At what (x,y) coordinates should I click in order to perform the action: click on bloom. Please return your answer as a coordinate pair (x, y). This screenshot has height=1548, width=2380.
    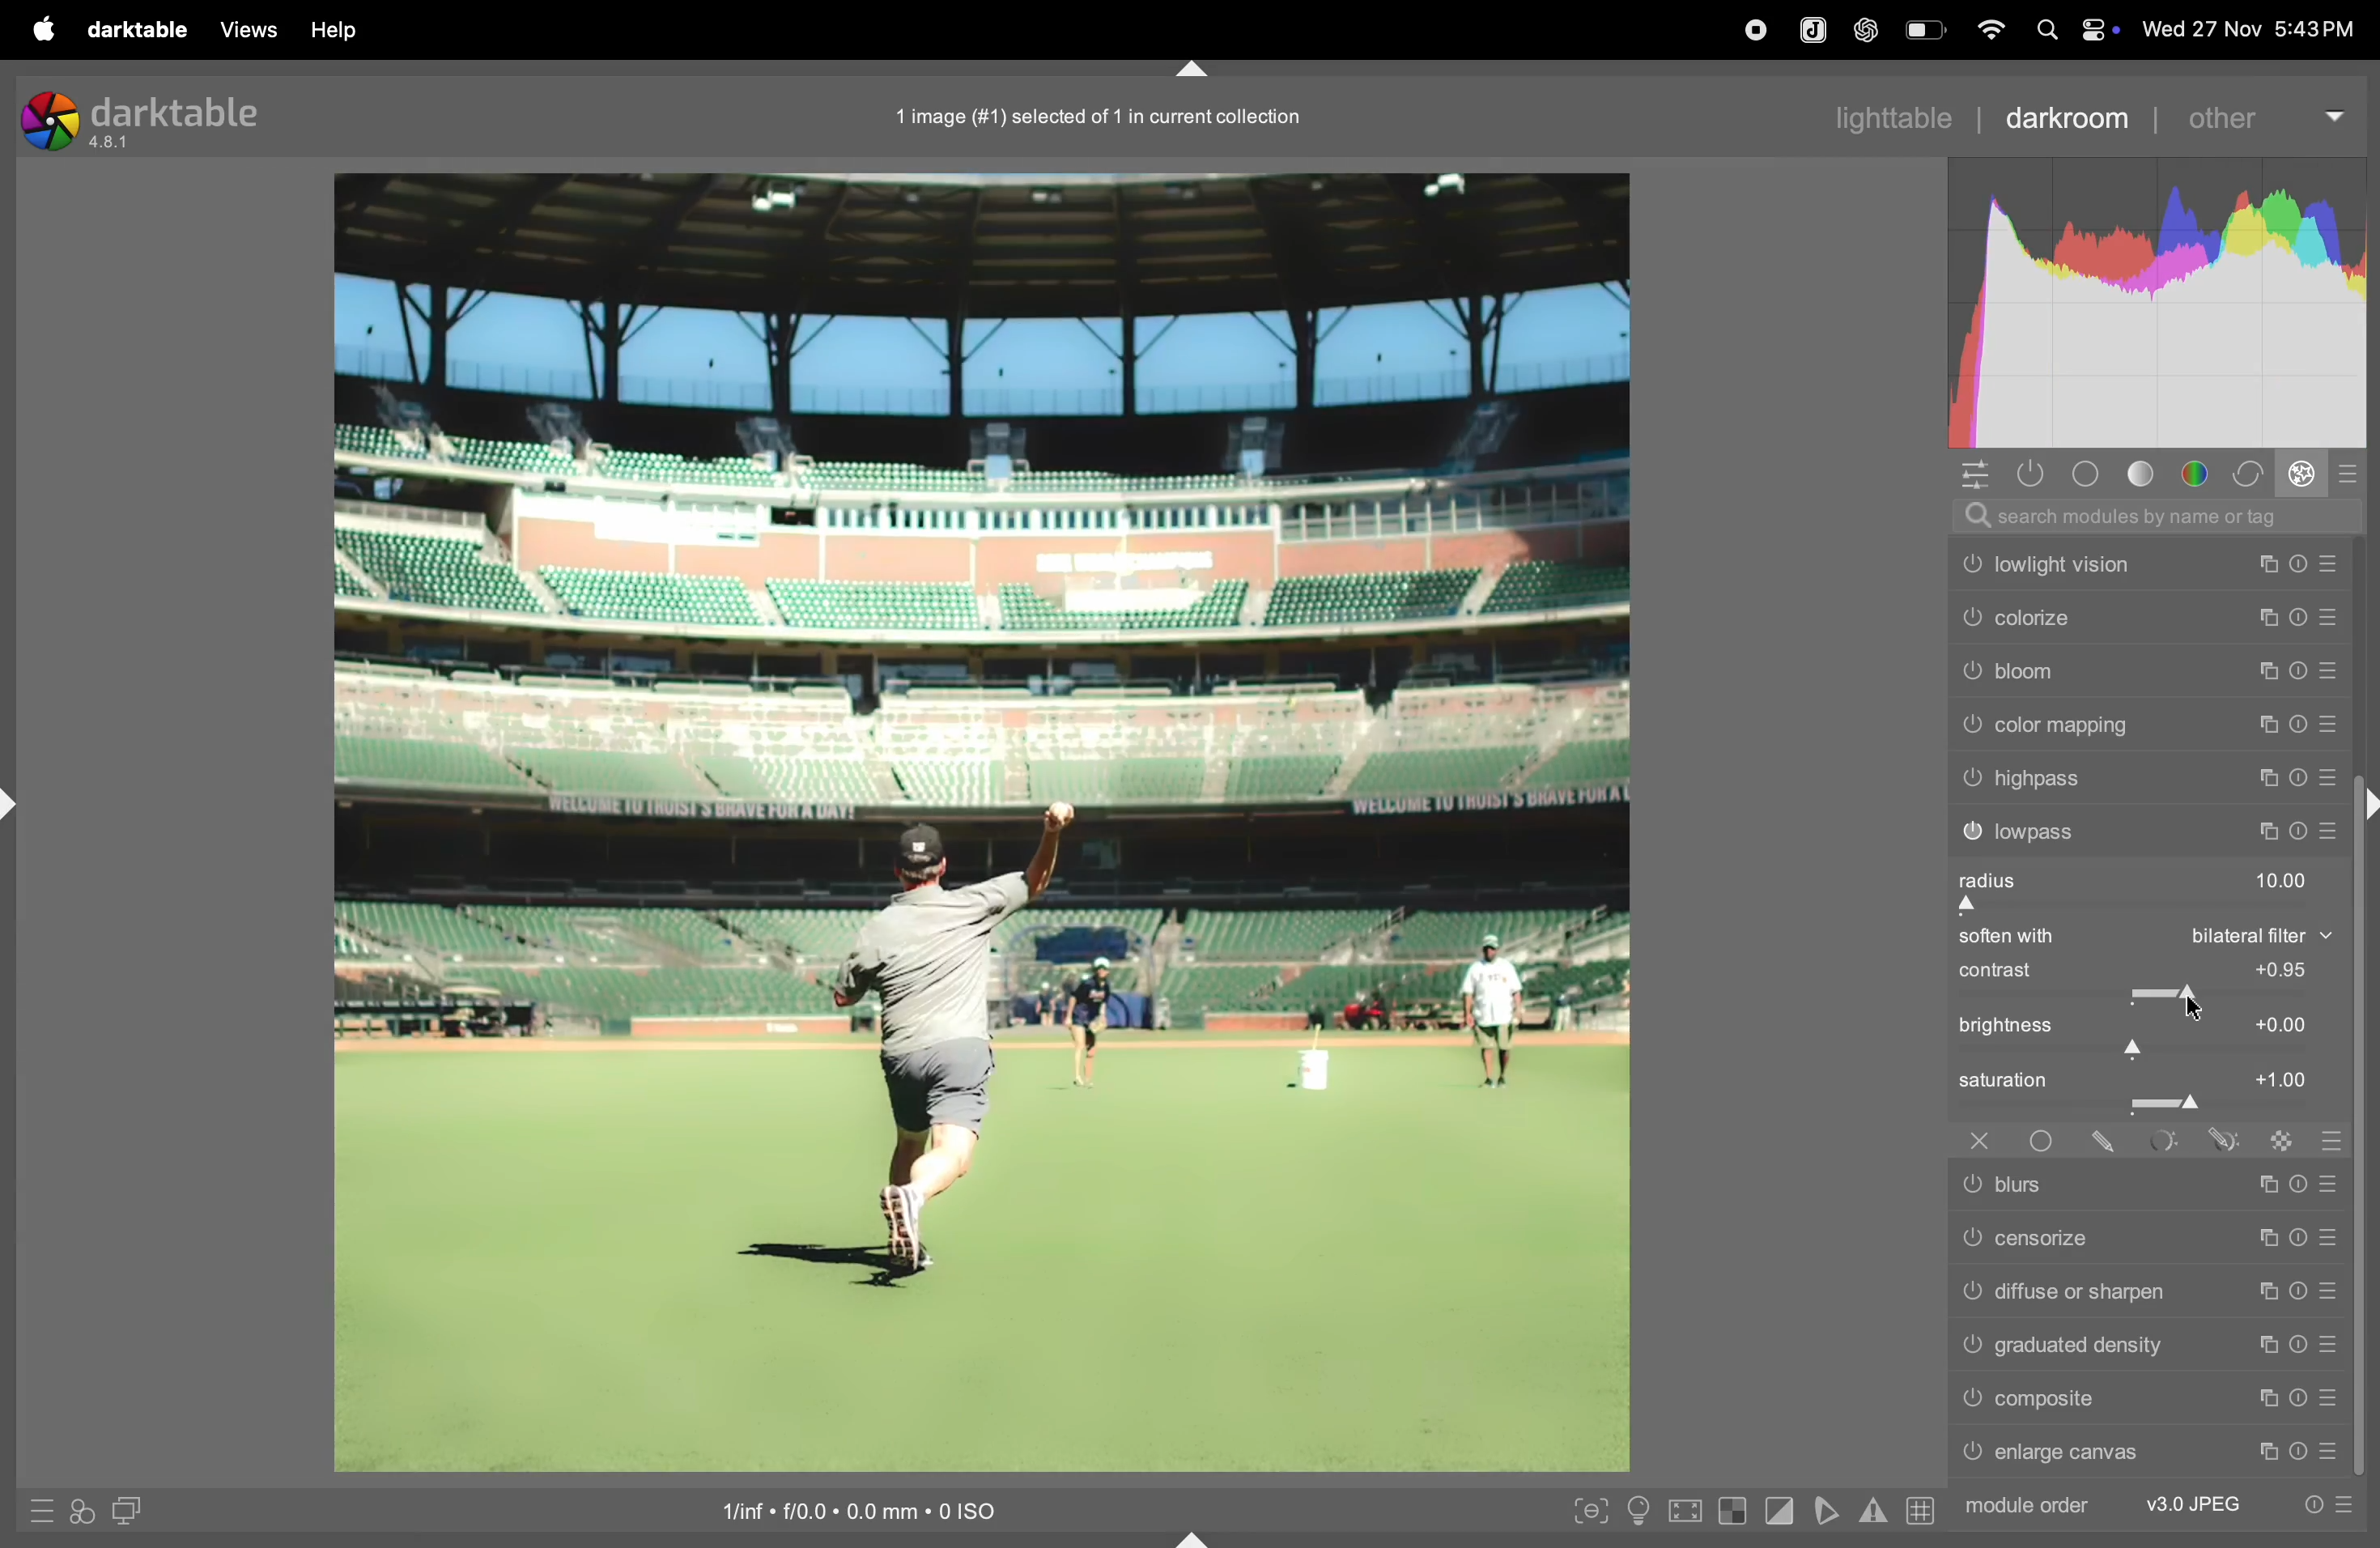
    Looking at the image, I should click on (2145, 676).